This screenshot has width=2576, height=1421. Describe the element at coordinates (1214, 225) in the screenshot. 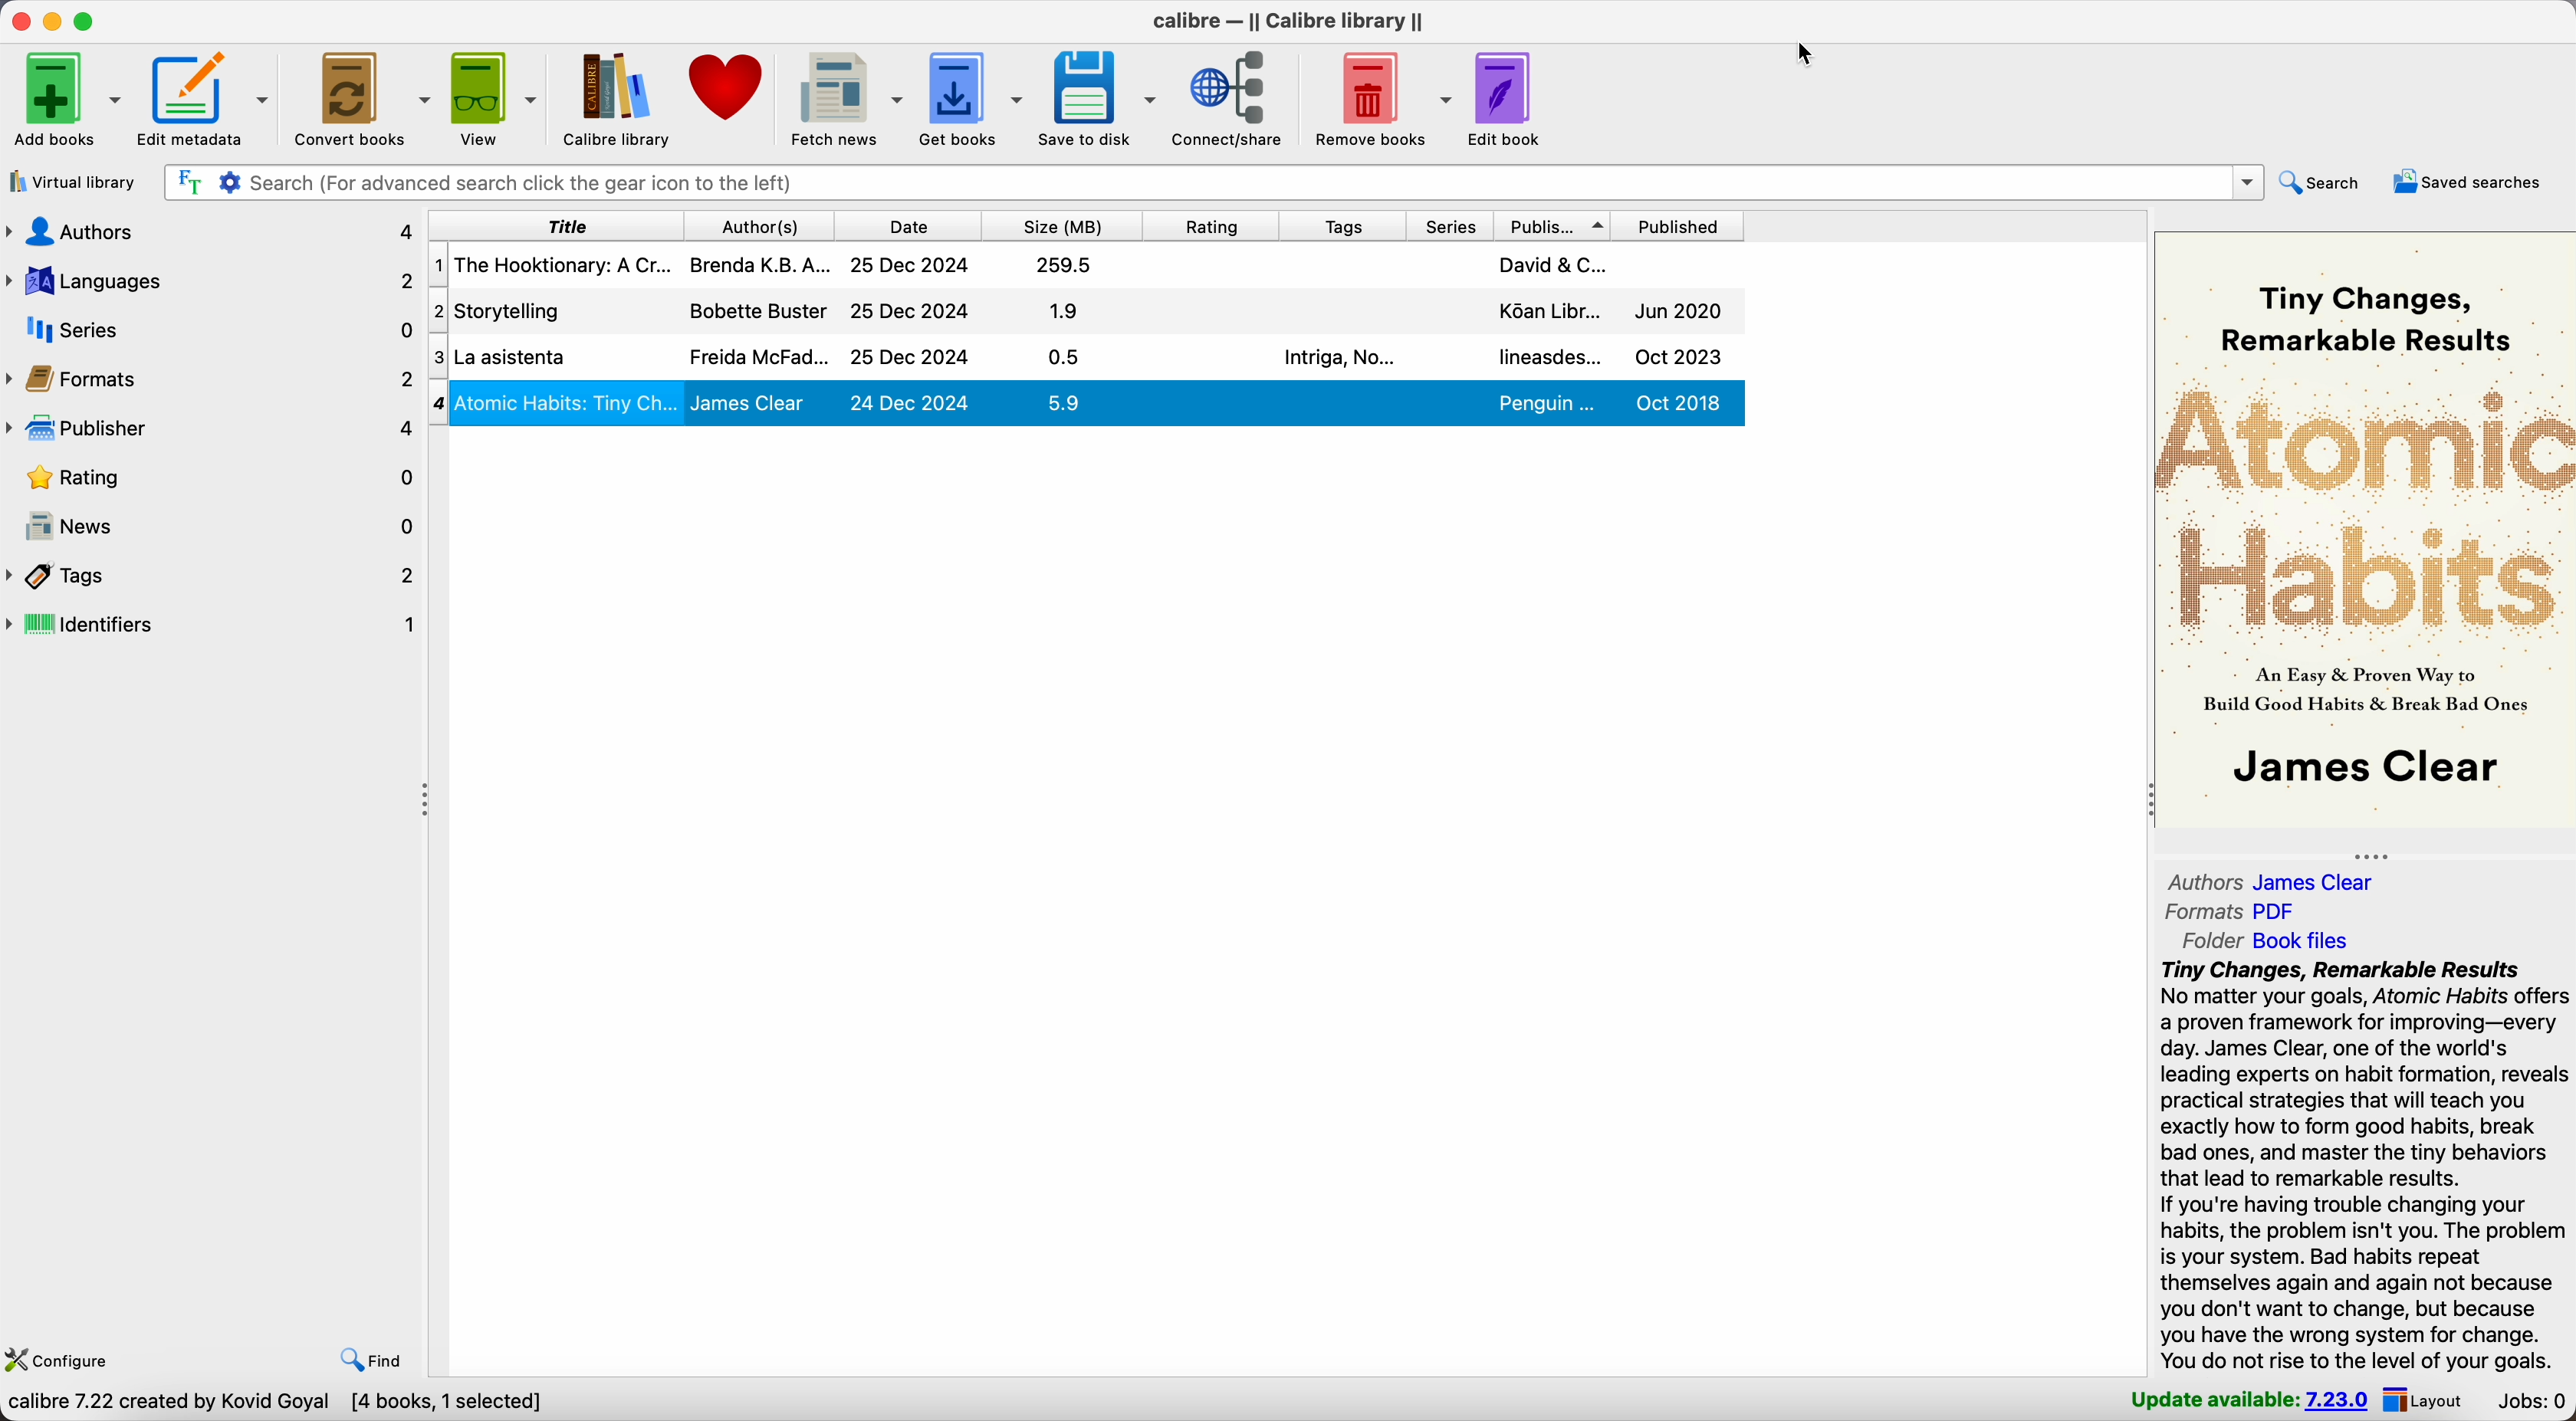

I see `rating` at that location.